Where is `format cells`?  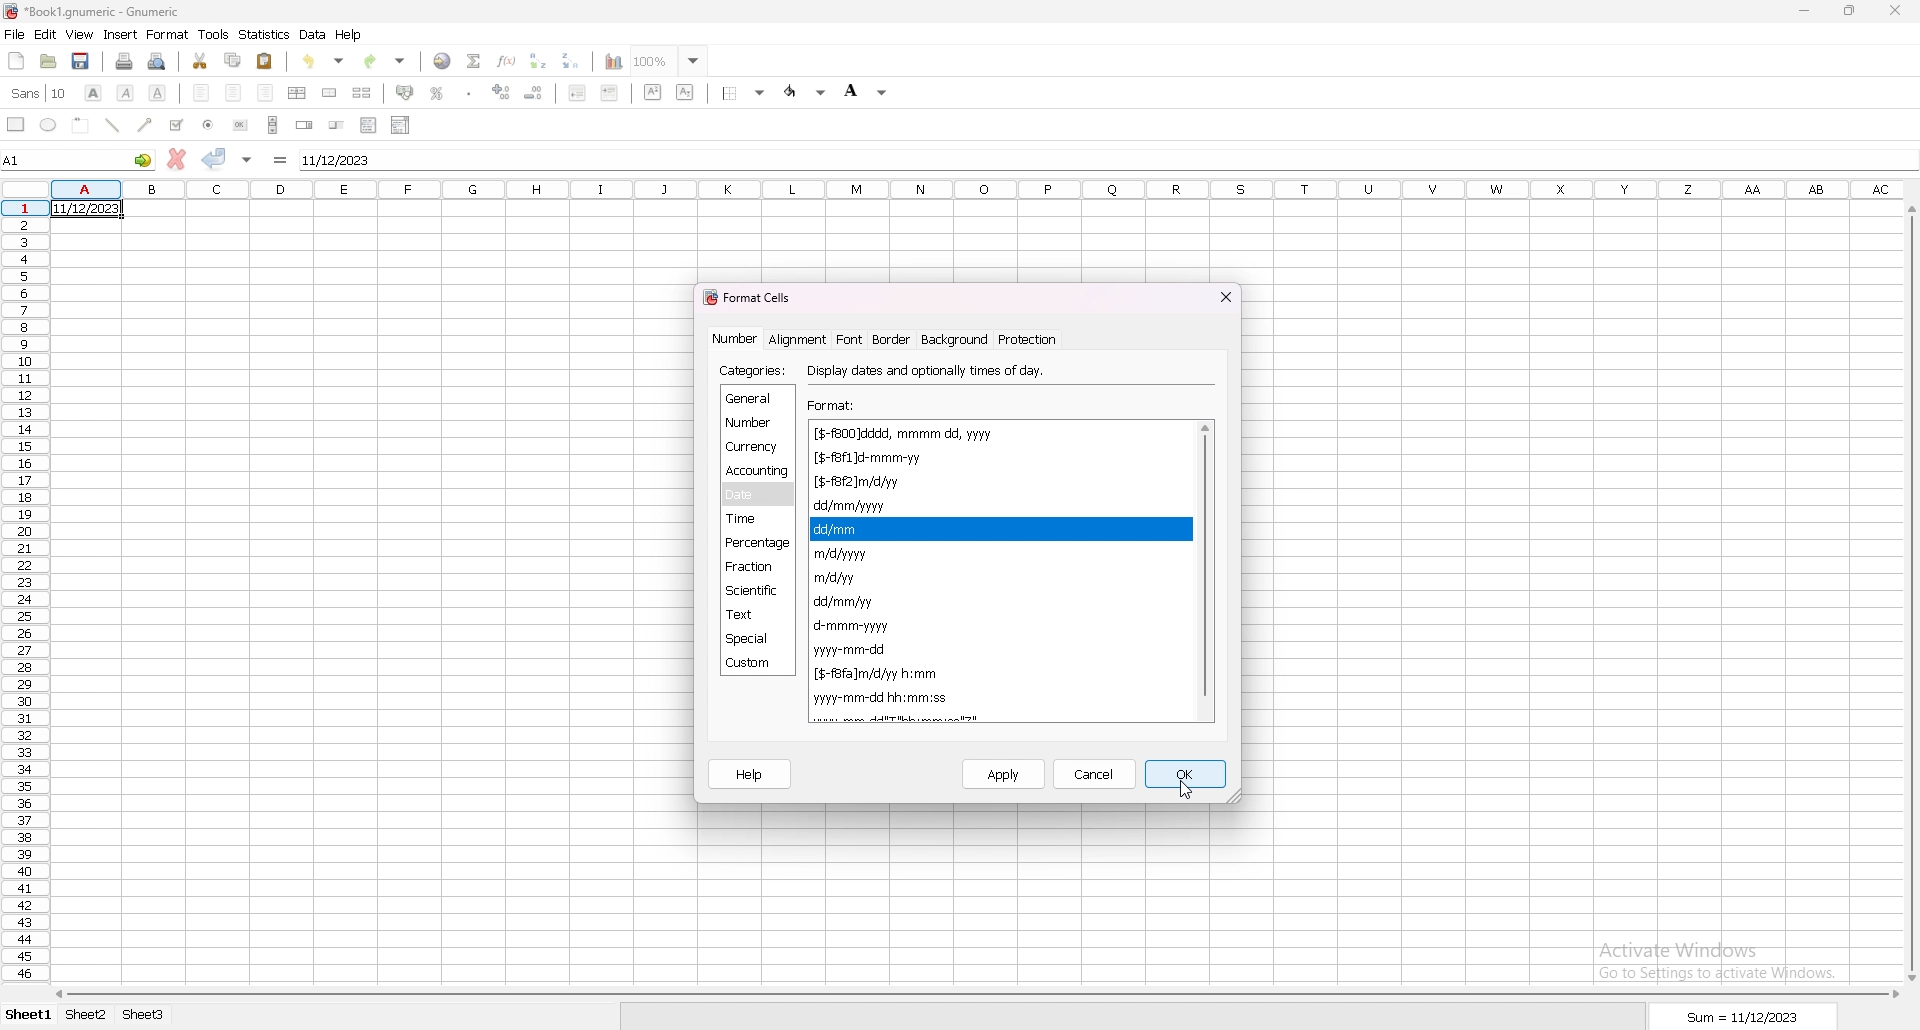
format cells is located at coordinates (752, 296).